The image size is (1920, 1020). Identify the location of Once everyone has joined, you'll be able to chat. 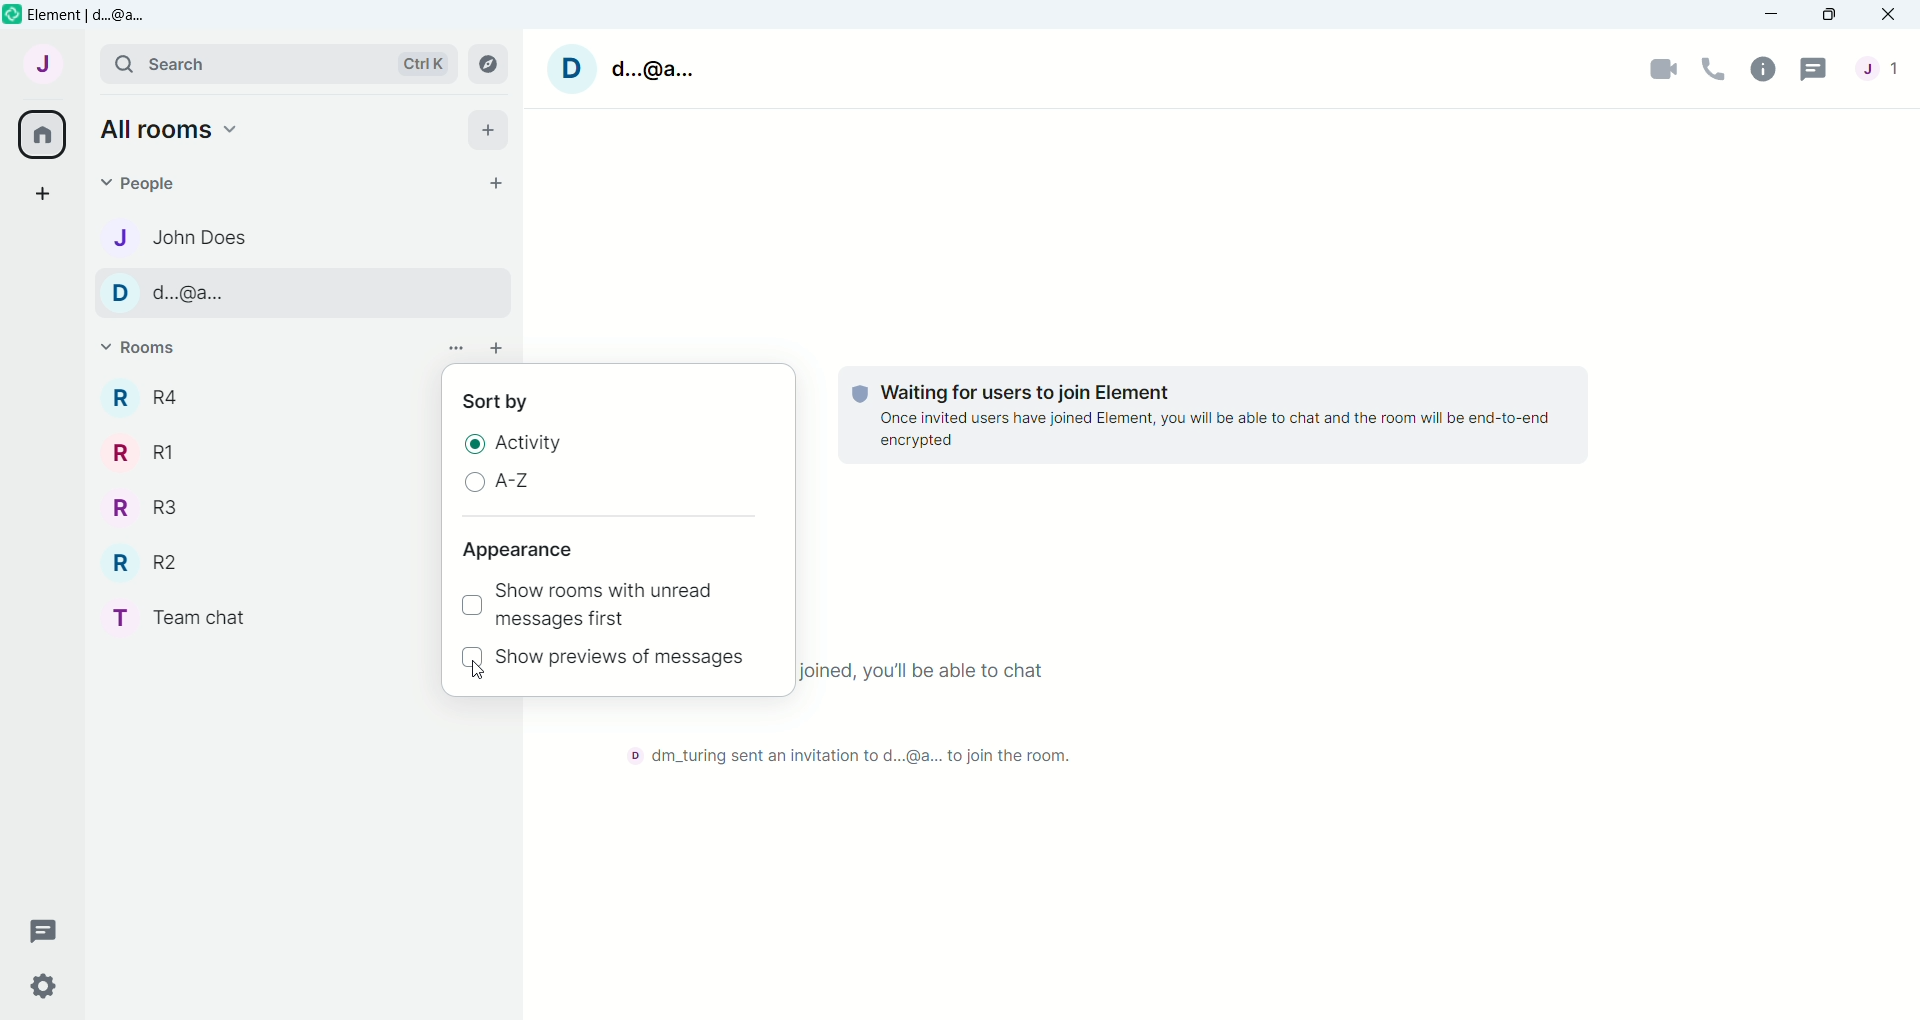
(921, 670).